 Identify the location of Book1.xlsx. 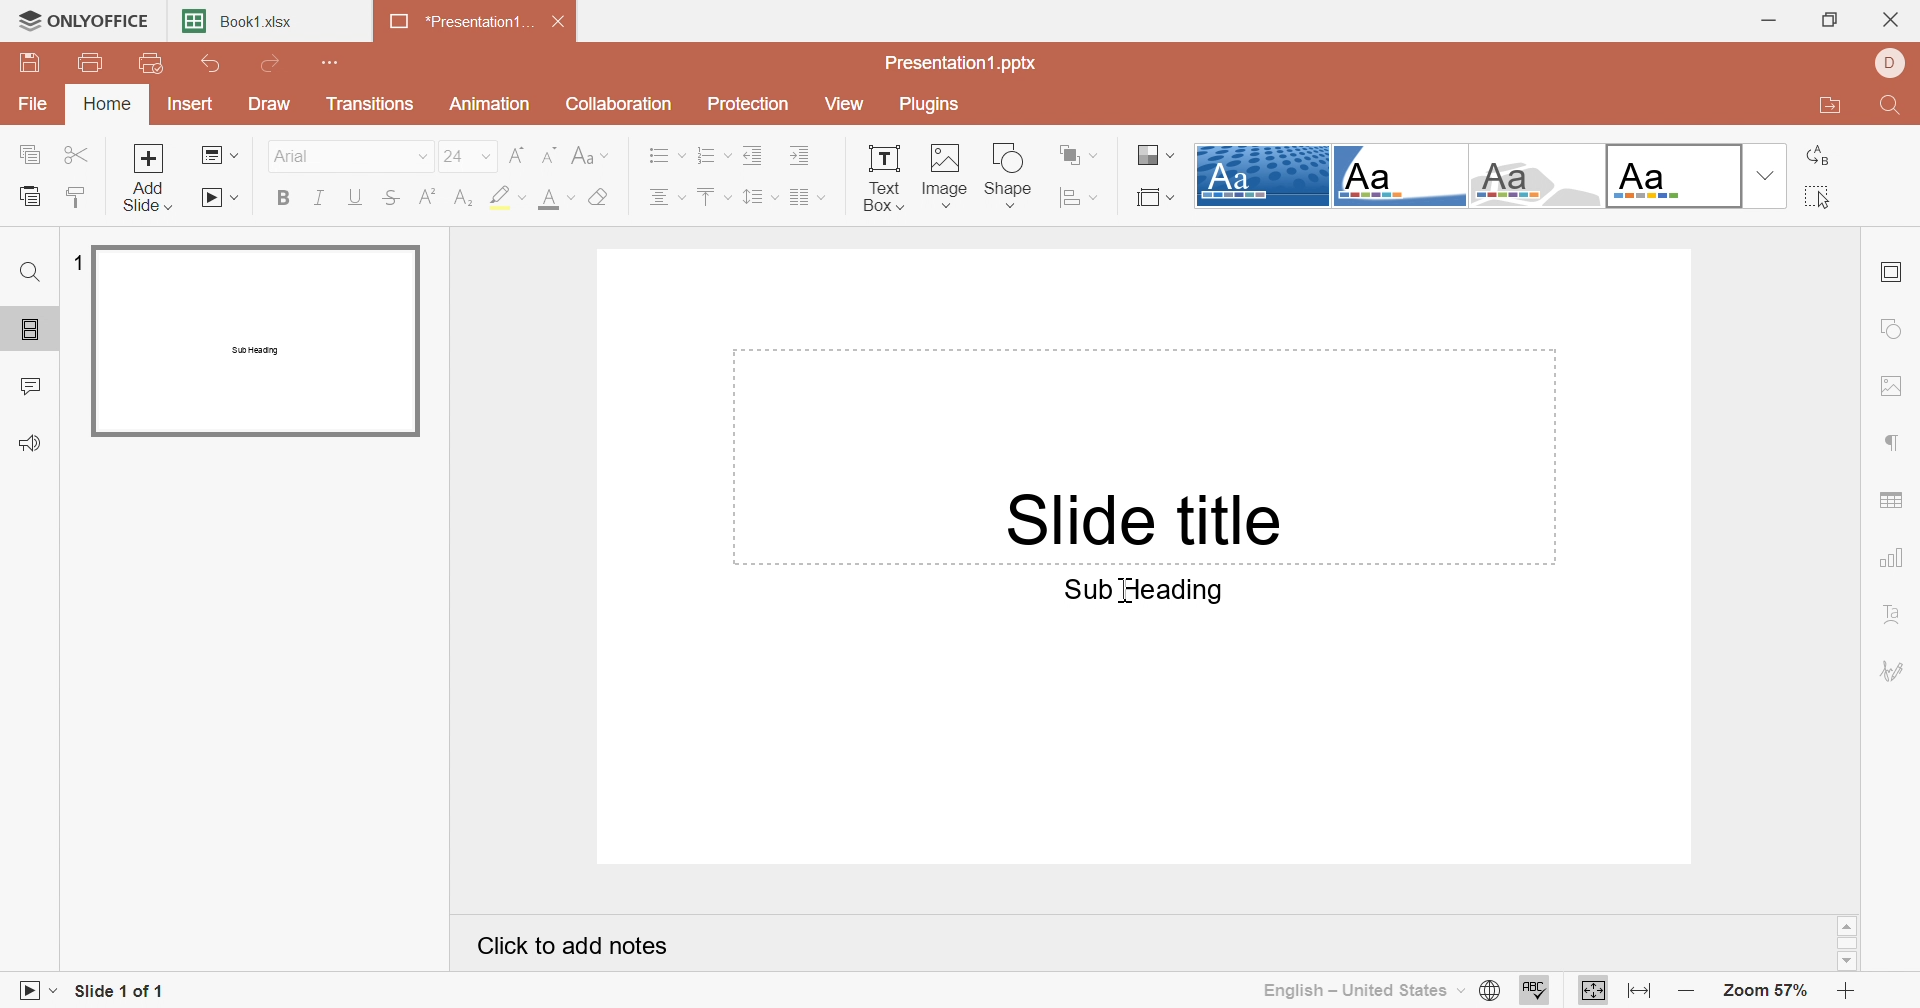
(239, 20).